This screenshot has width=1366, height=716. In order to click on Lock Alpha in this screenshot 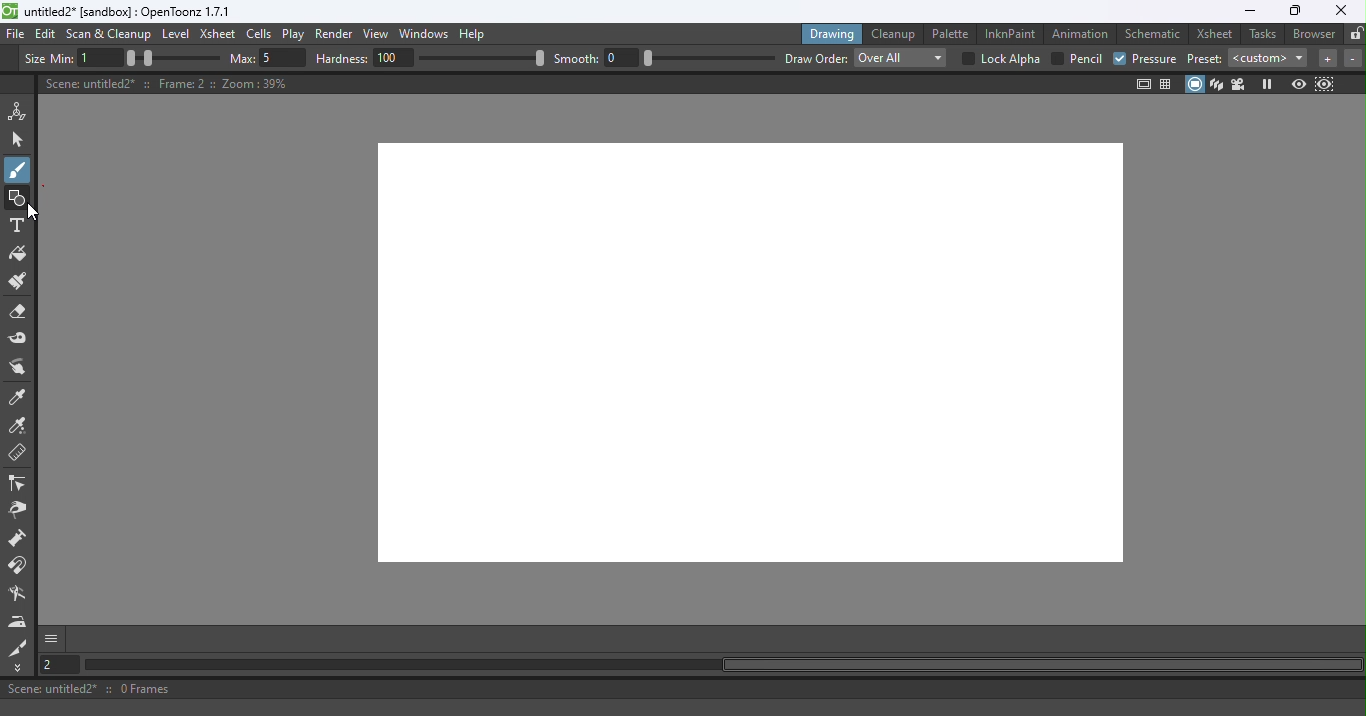, I will do `click(1009, 60)`.